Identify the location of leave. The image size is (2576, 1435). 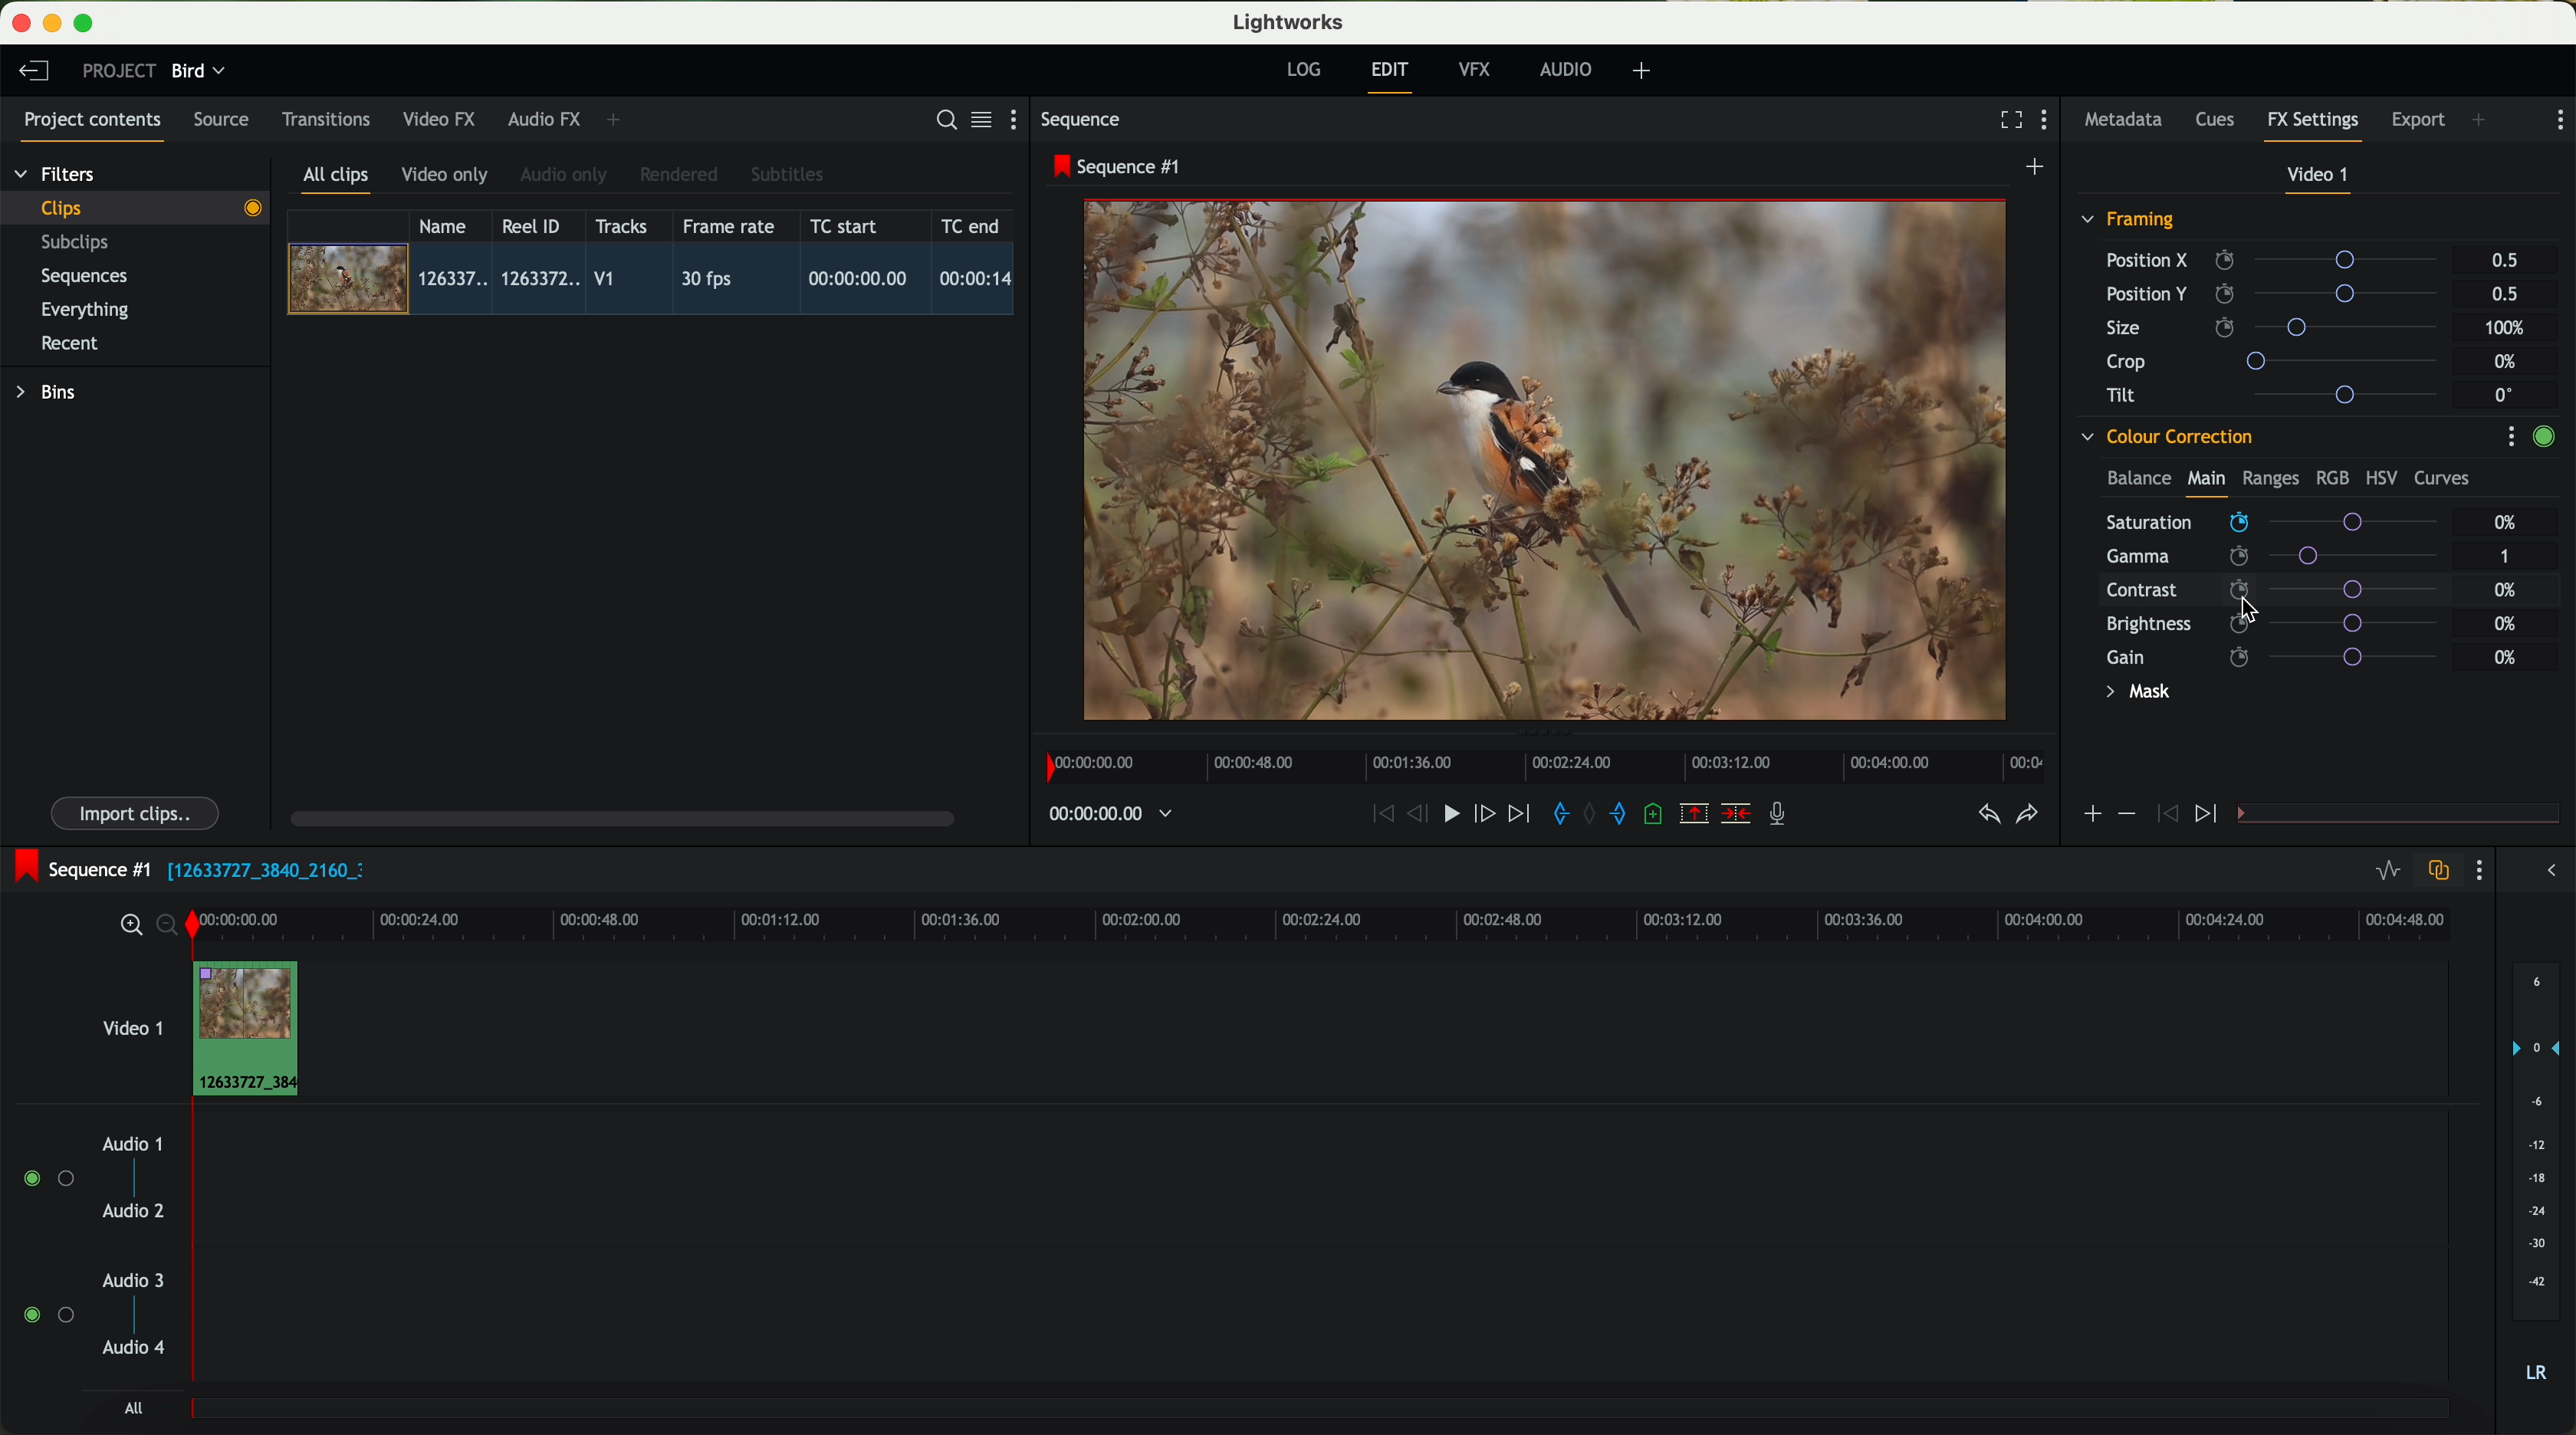
(33, 72).